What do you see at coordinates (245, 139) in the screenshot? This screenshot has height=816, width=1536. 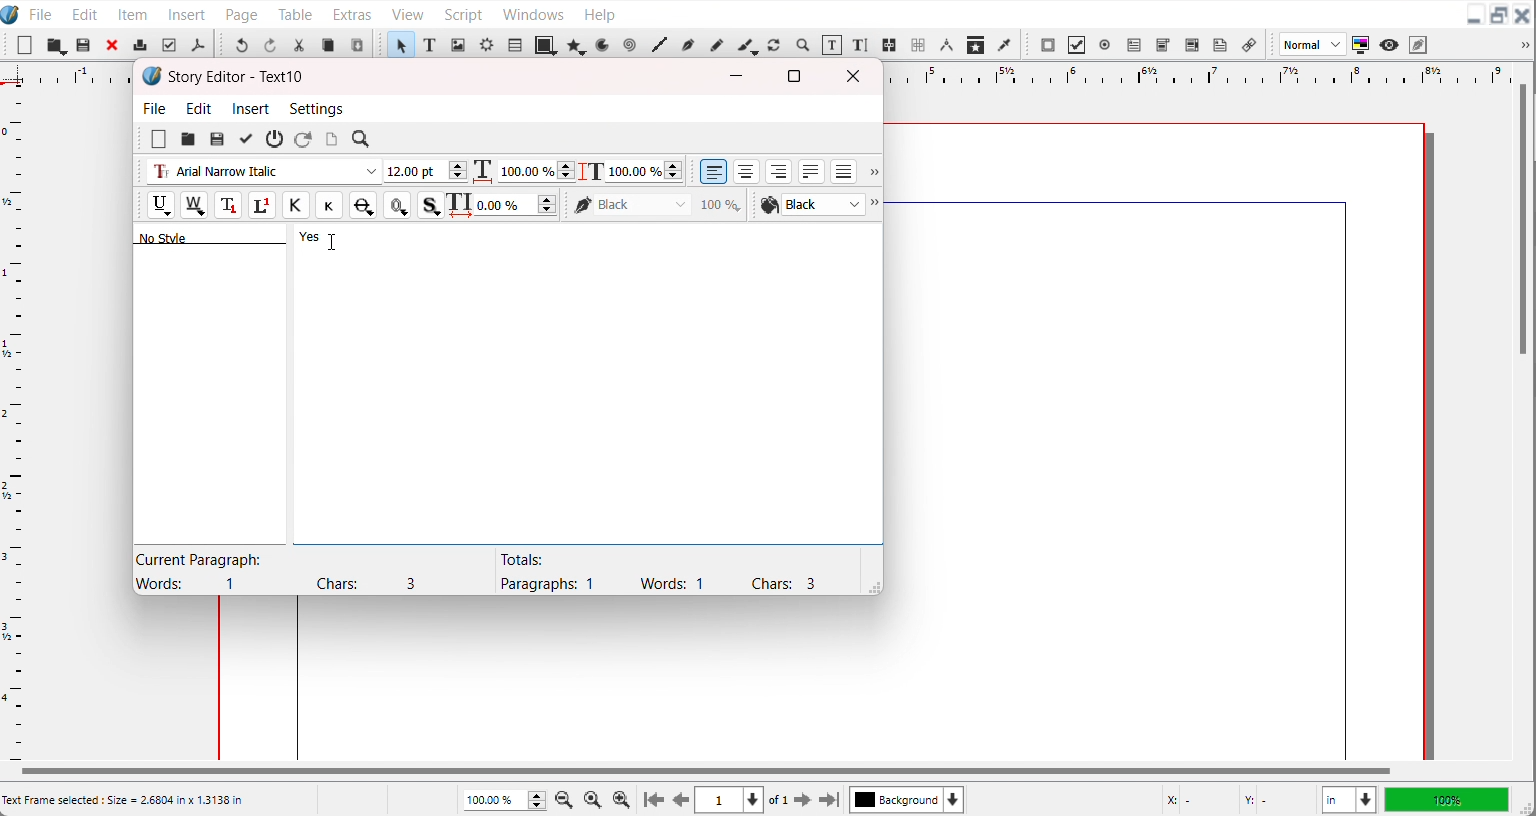 I see `Update` at bounding box center [245, 139].